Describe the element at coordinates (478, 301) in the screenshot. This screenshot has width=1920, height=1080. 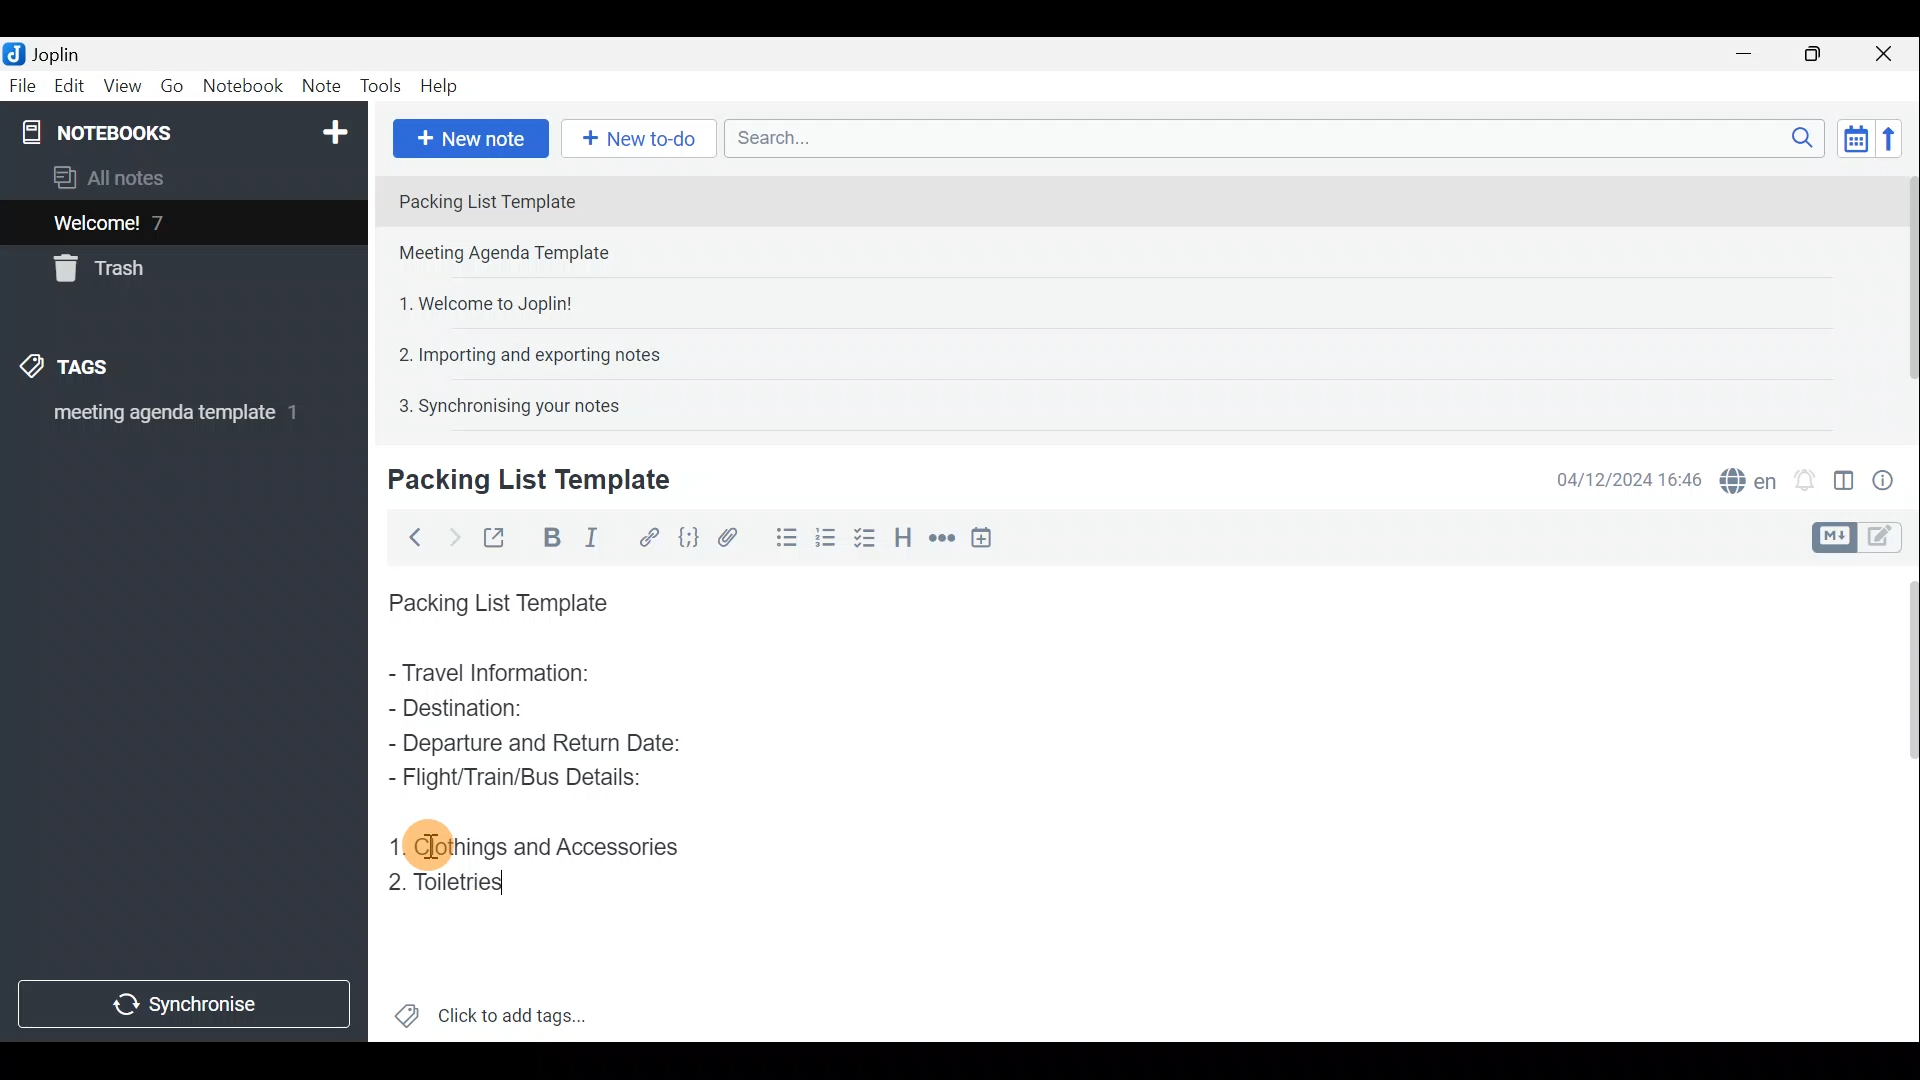
I see `Note 3` at that location.